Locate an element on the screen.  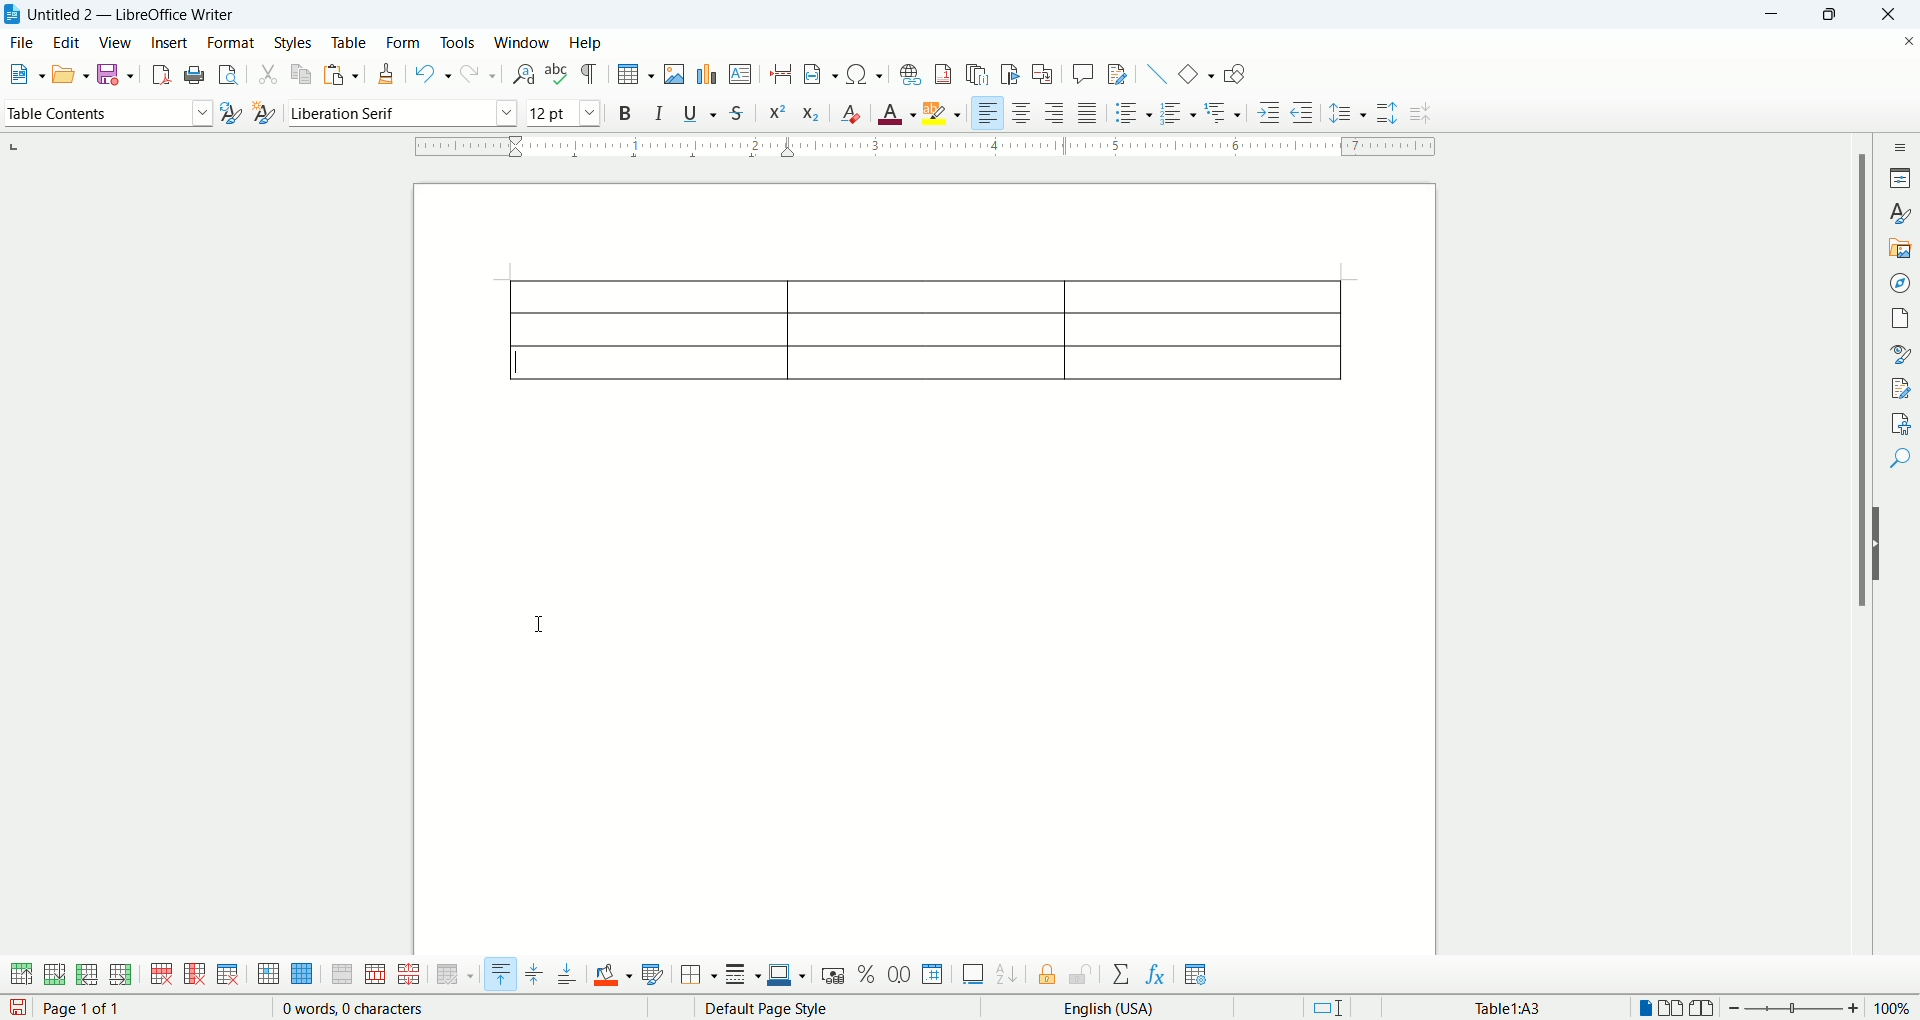
border style is located at coordinates (744, 977).